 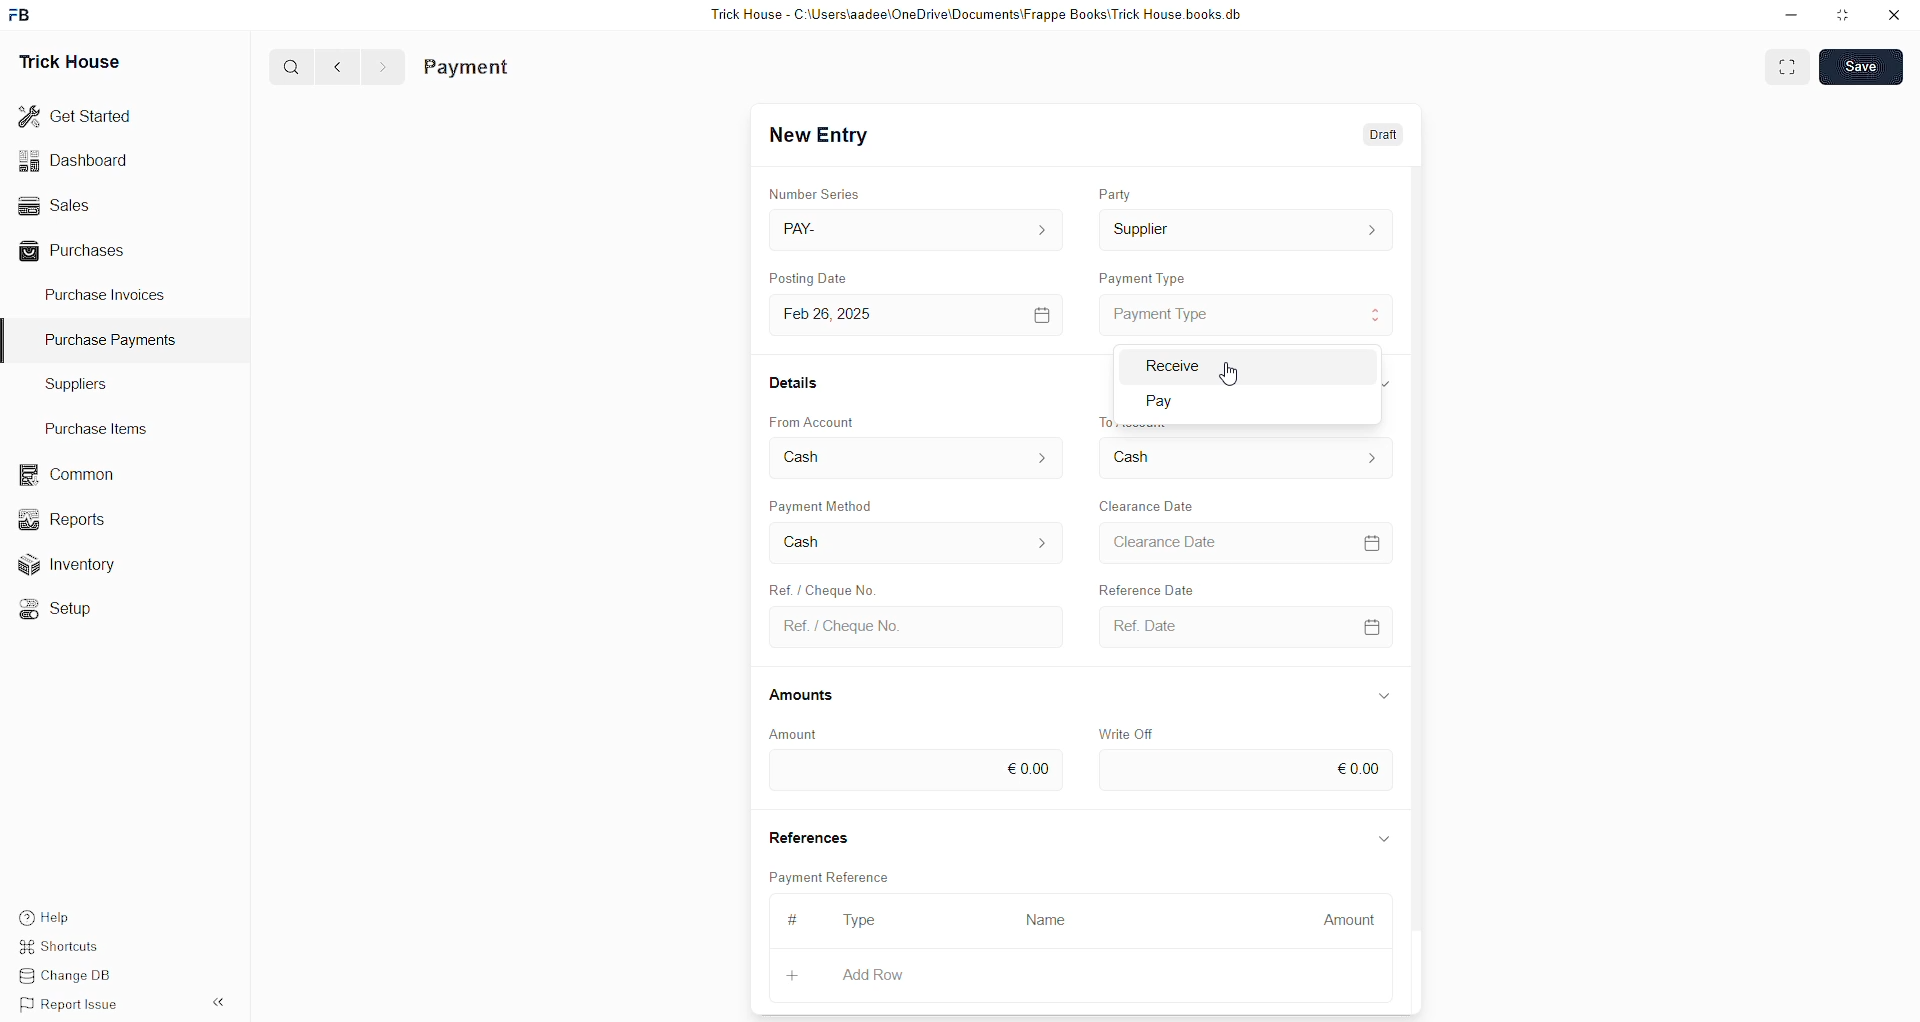 I want to click on +, so click(x=791, y=976).